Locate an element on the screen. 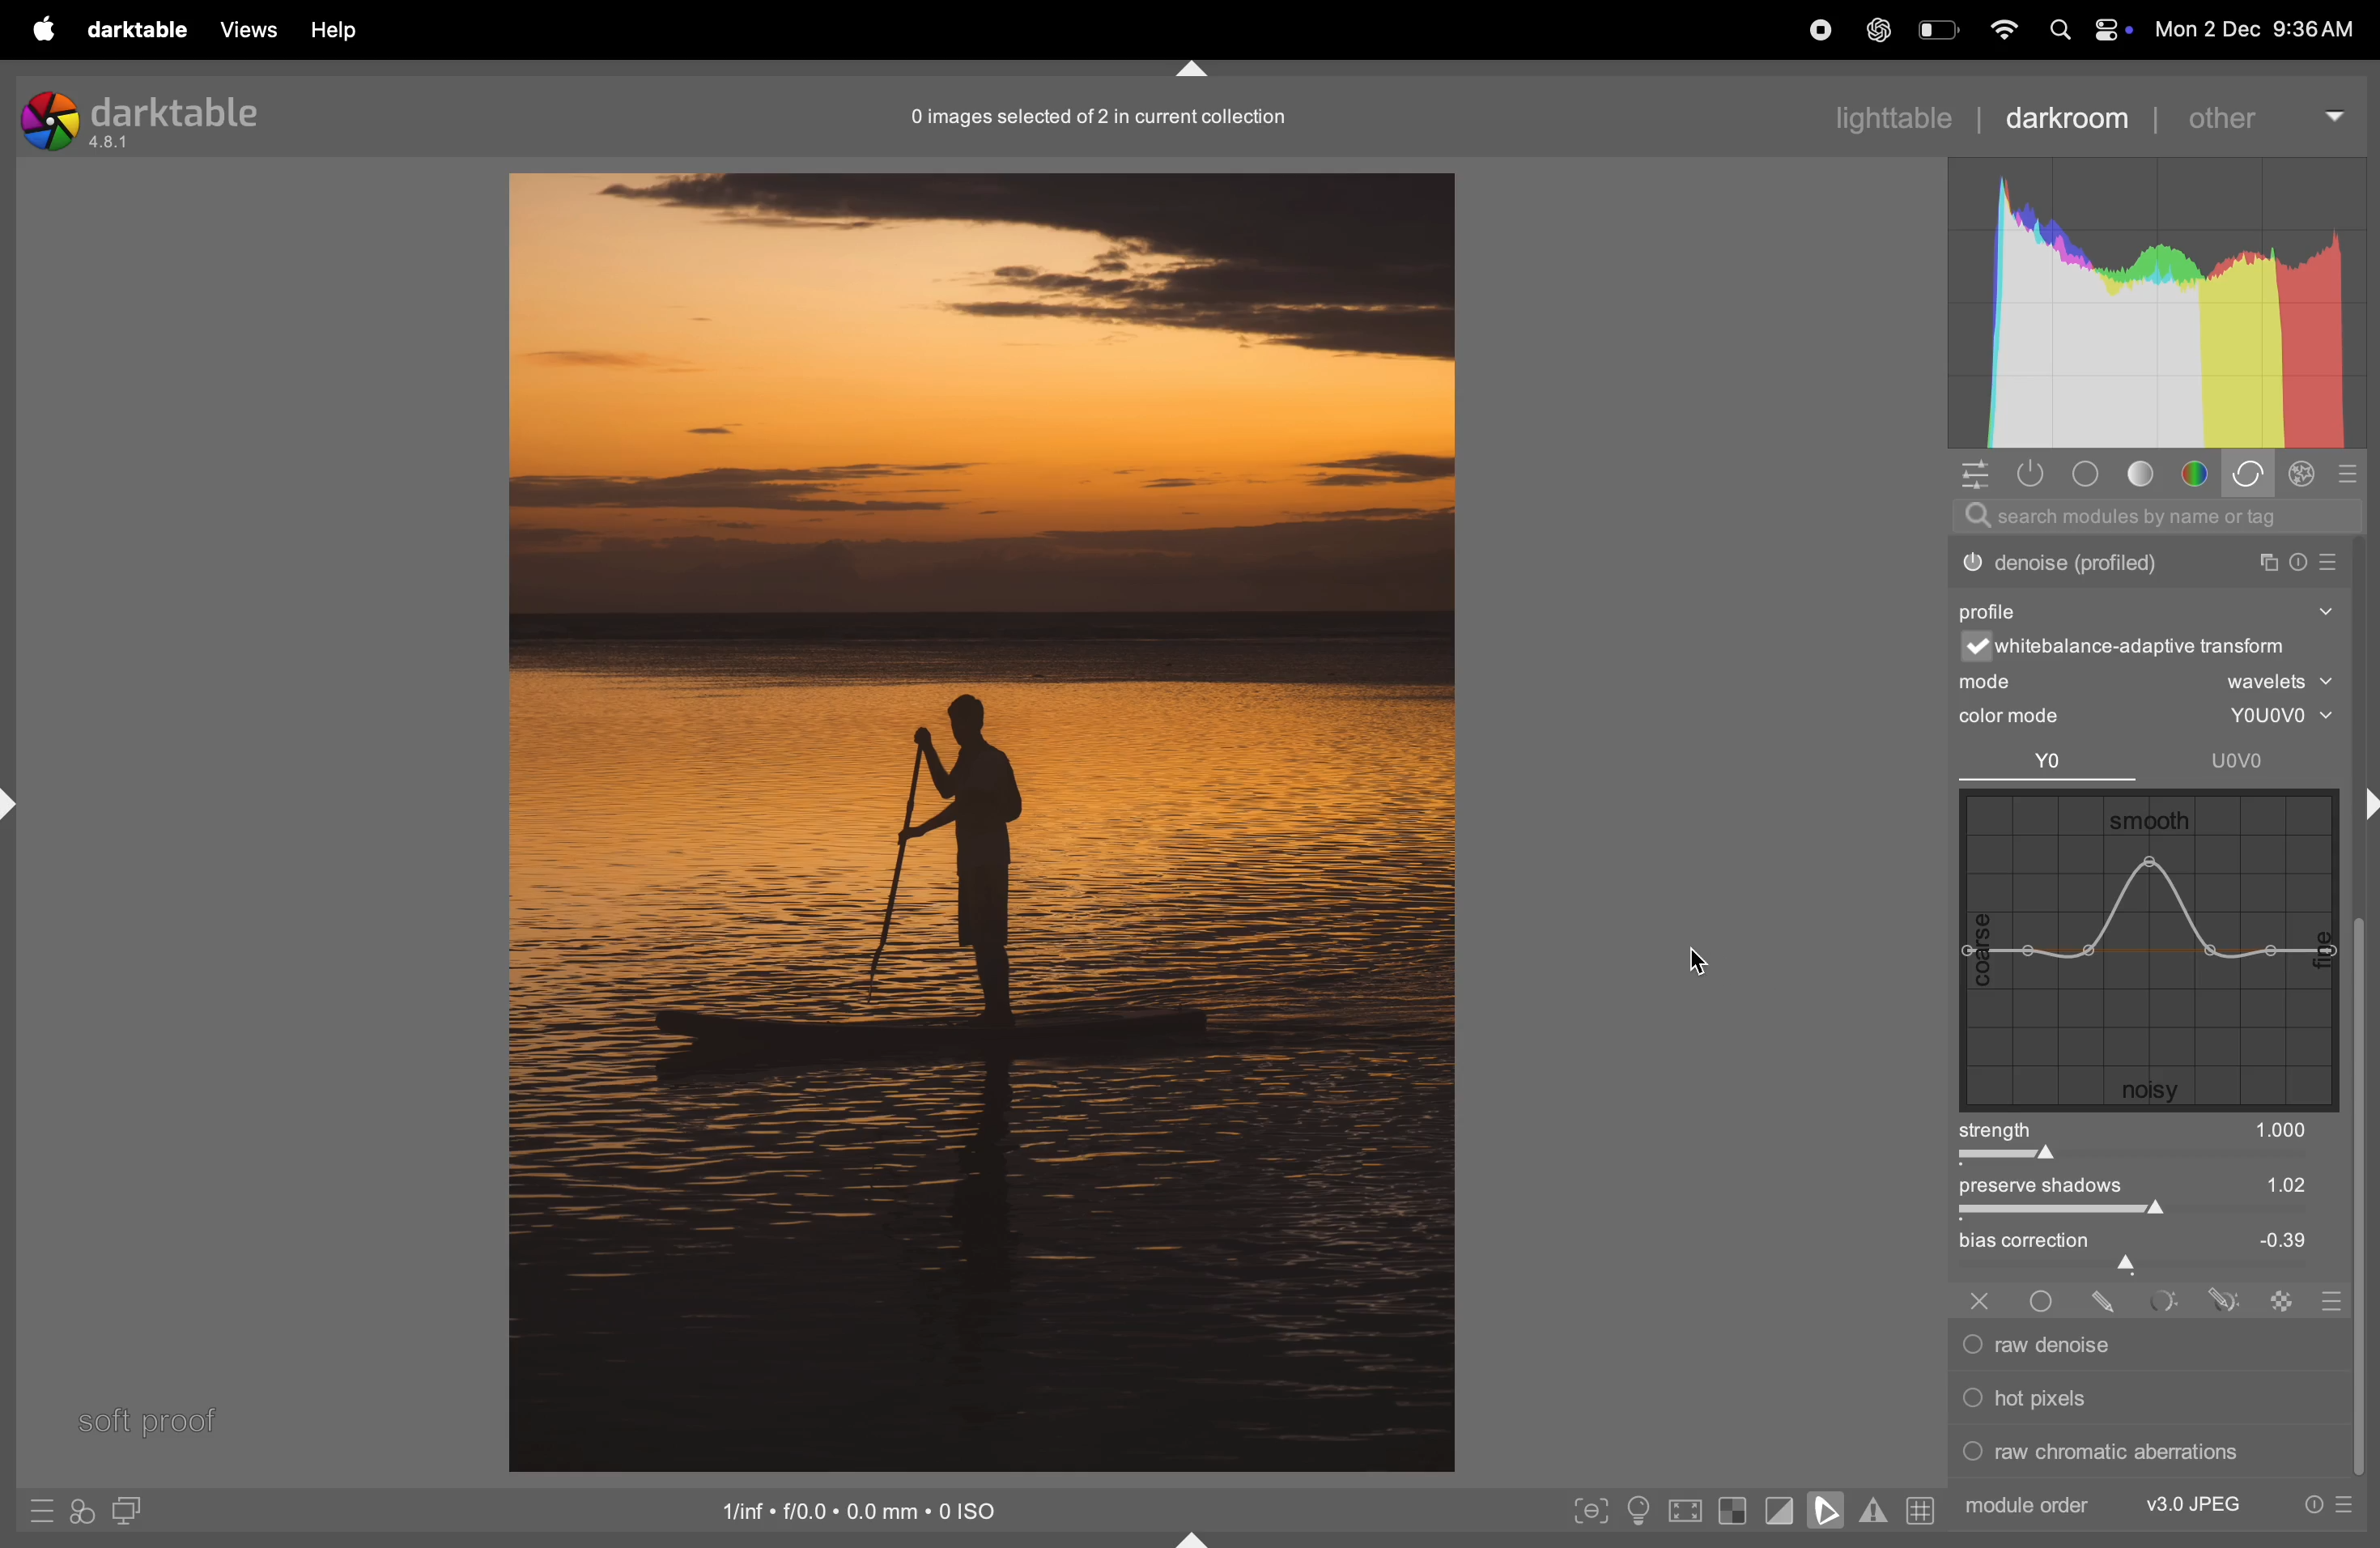 The height and width of the screenshot is (1548, 2380). 1.02 is located at coordinates (2257, 1184).